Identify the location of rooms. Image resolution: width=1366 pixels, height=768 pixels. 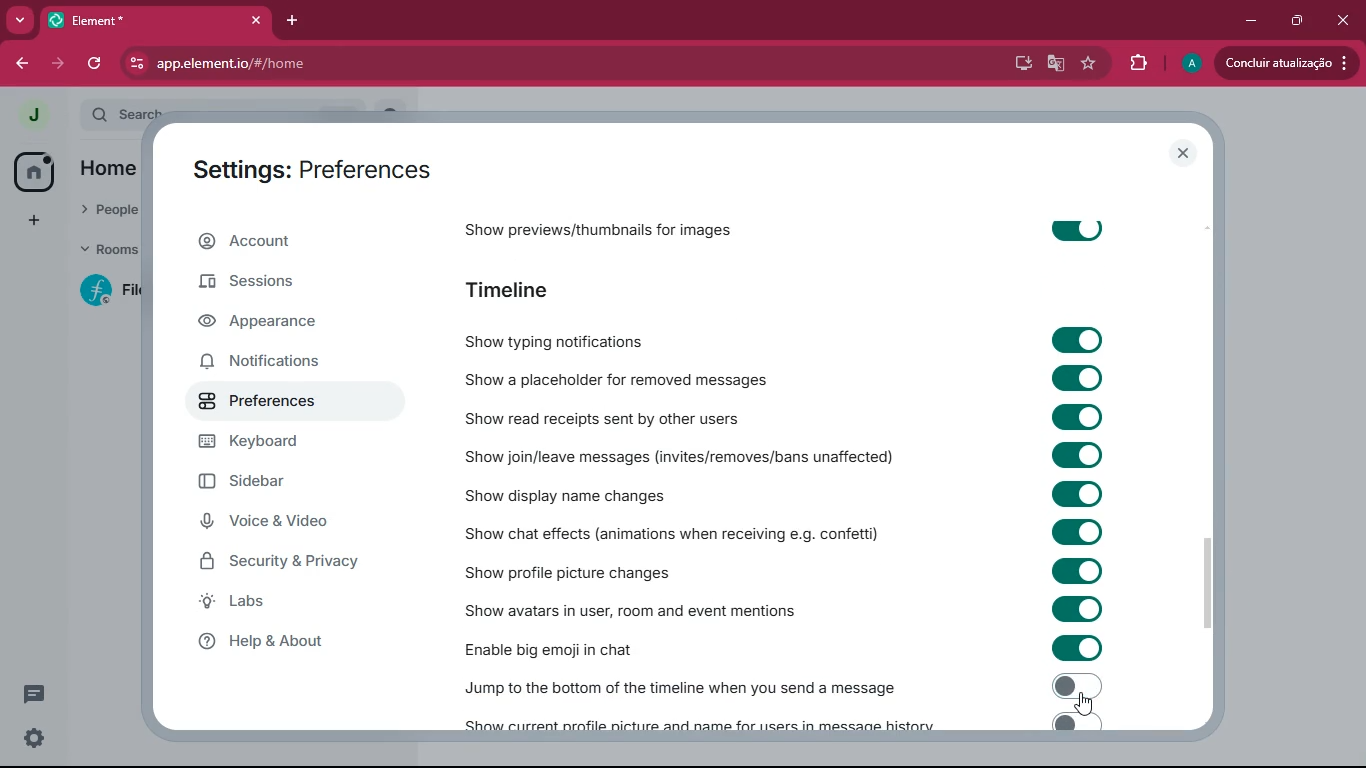
(107, 252).